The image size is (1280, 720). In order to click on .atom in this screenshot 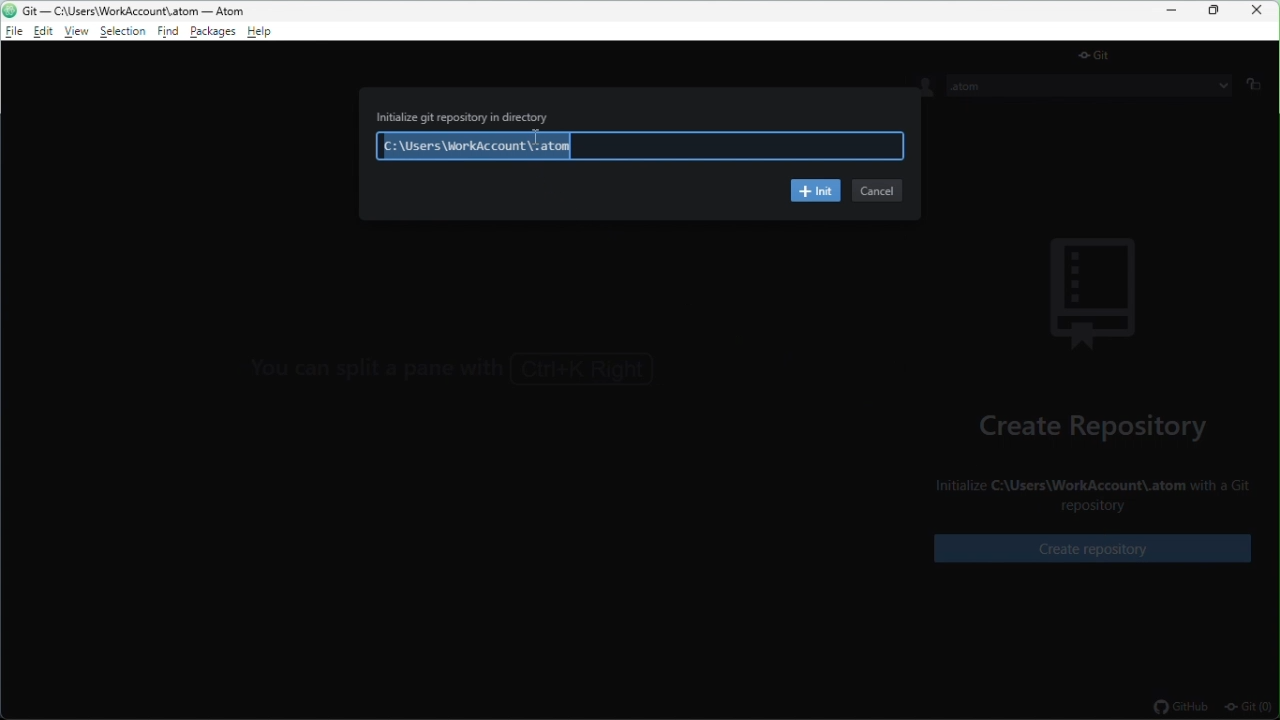, I will do `click(1091, 88)`.